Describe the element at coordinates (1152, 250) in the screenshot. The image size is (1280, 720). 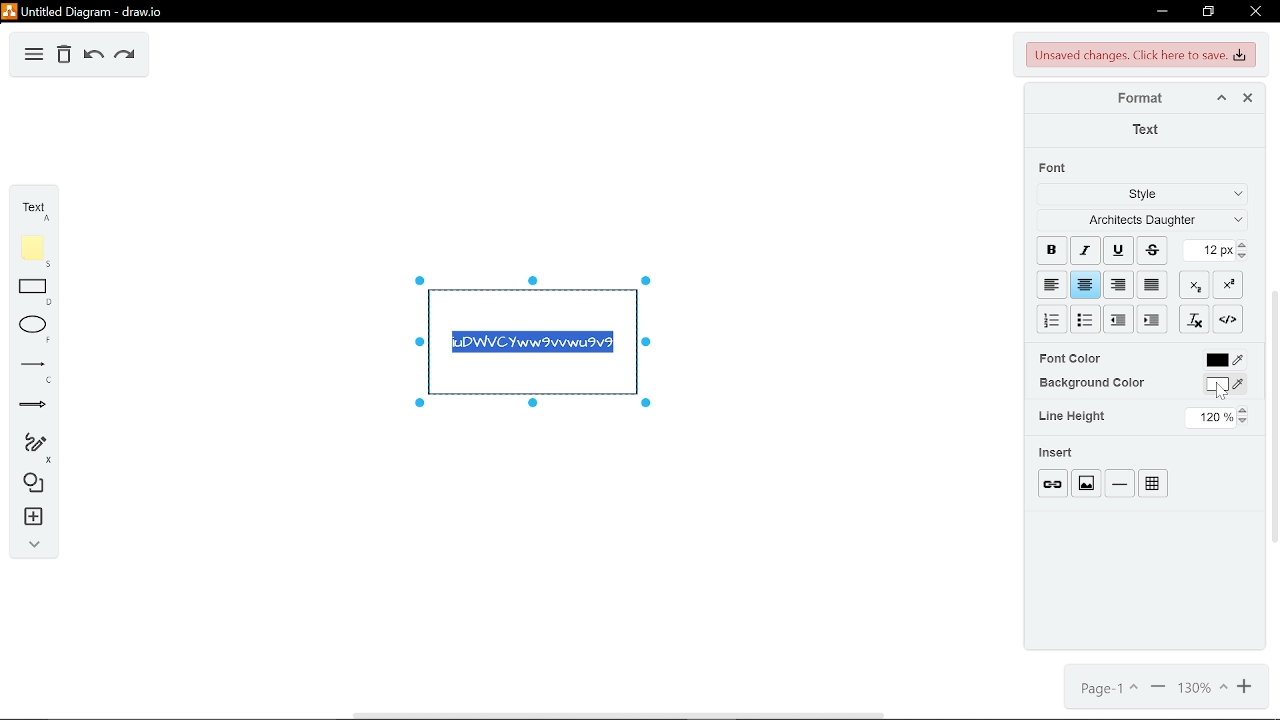
I see `strikethrough` at that location.